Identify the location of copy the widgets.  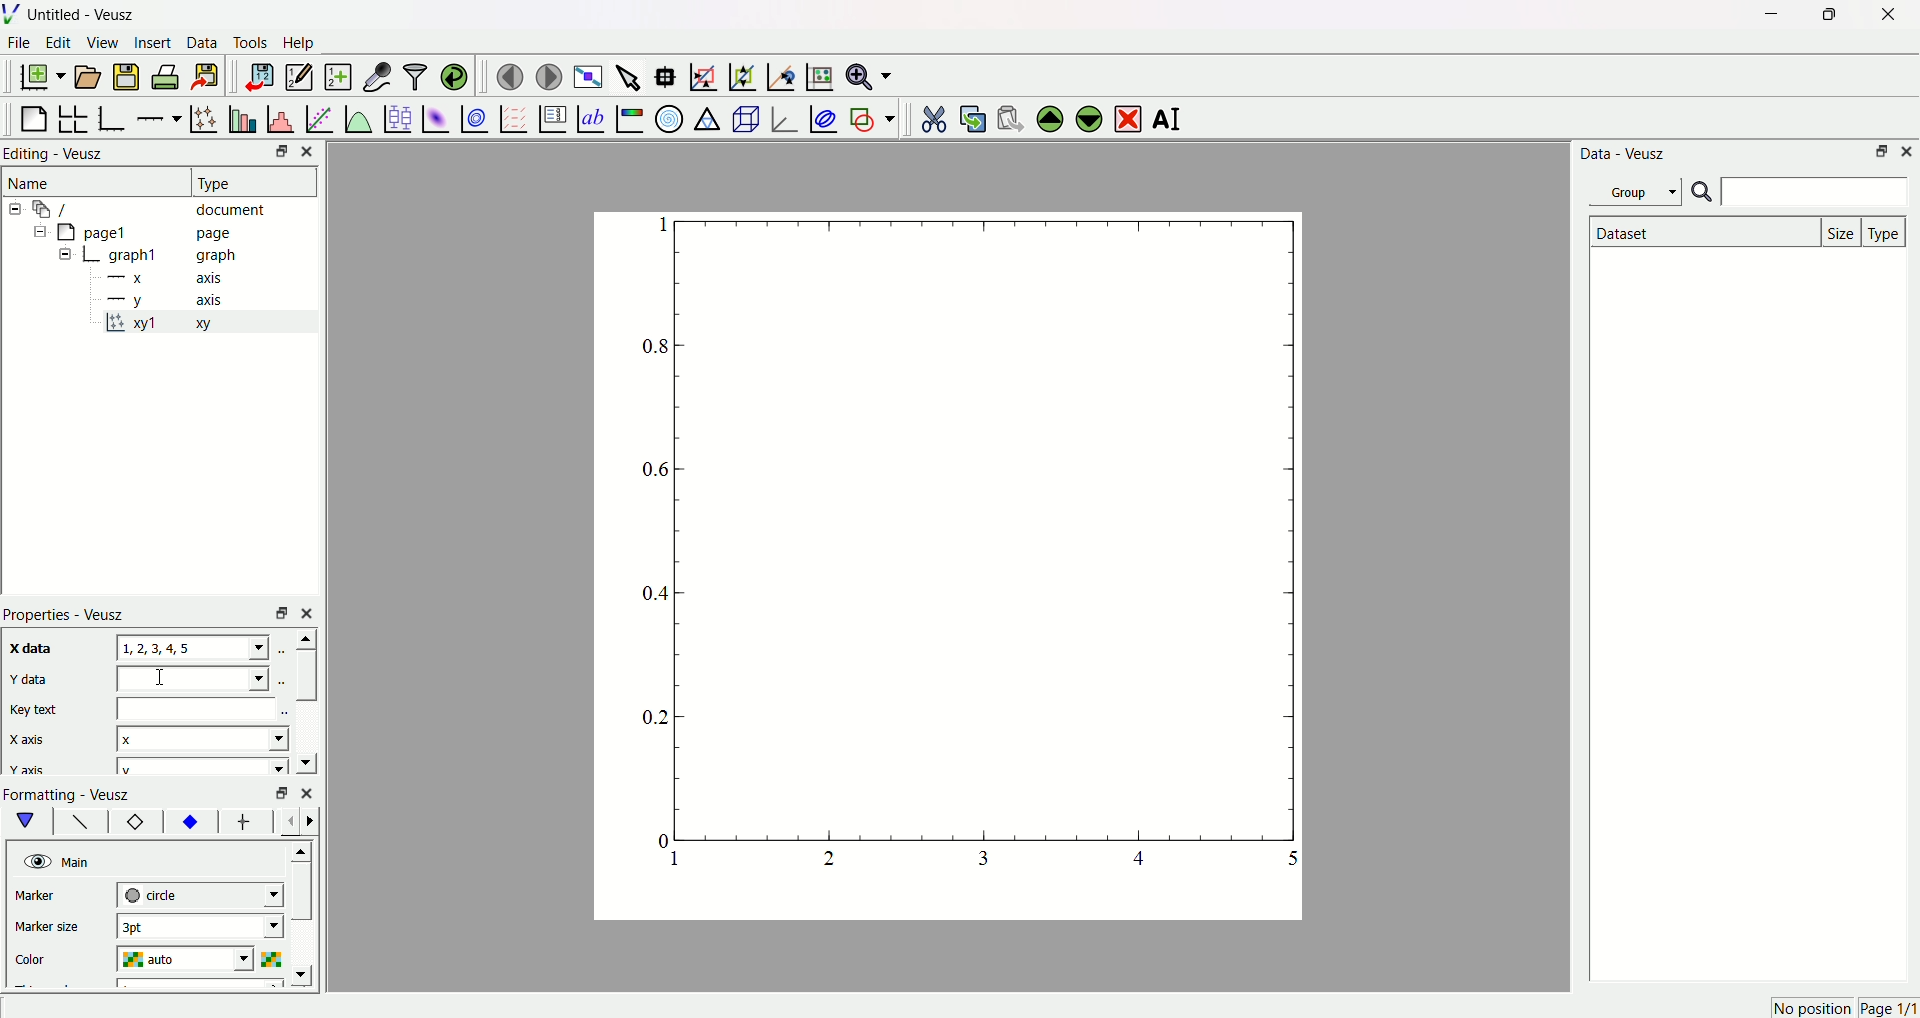
(972, 116).